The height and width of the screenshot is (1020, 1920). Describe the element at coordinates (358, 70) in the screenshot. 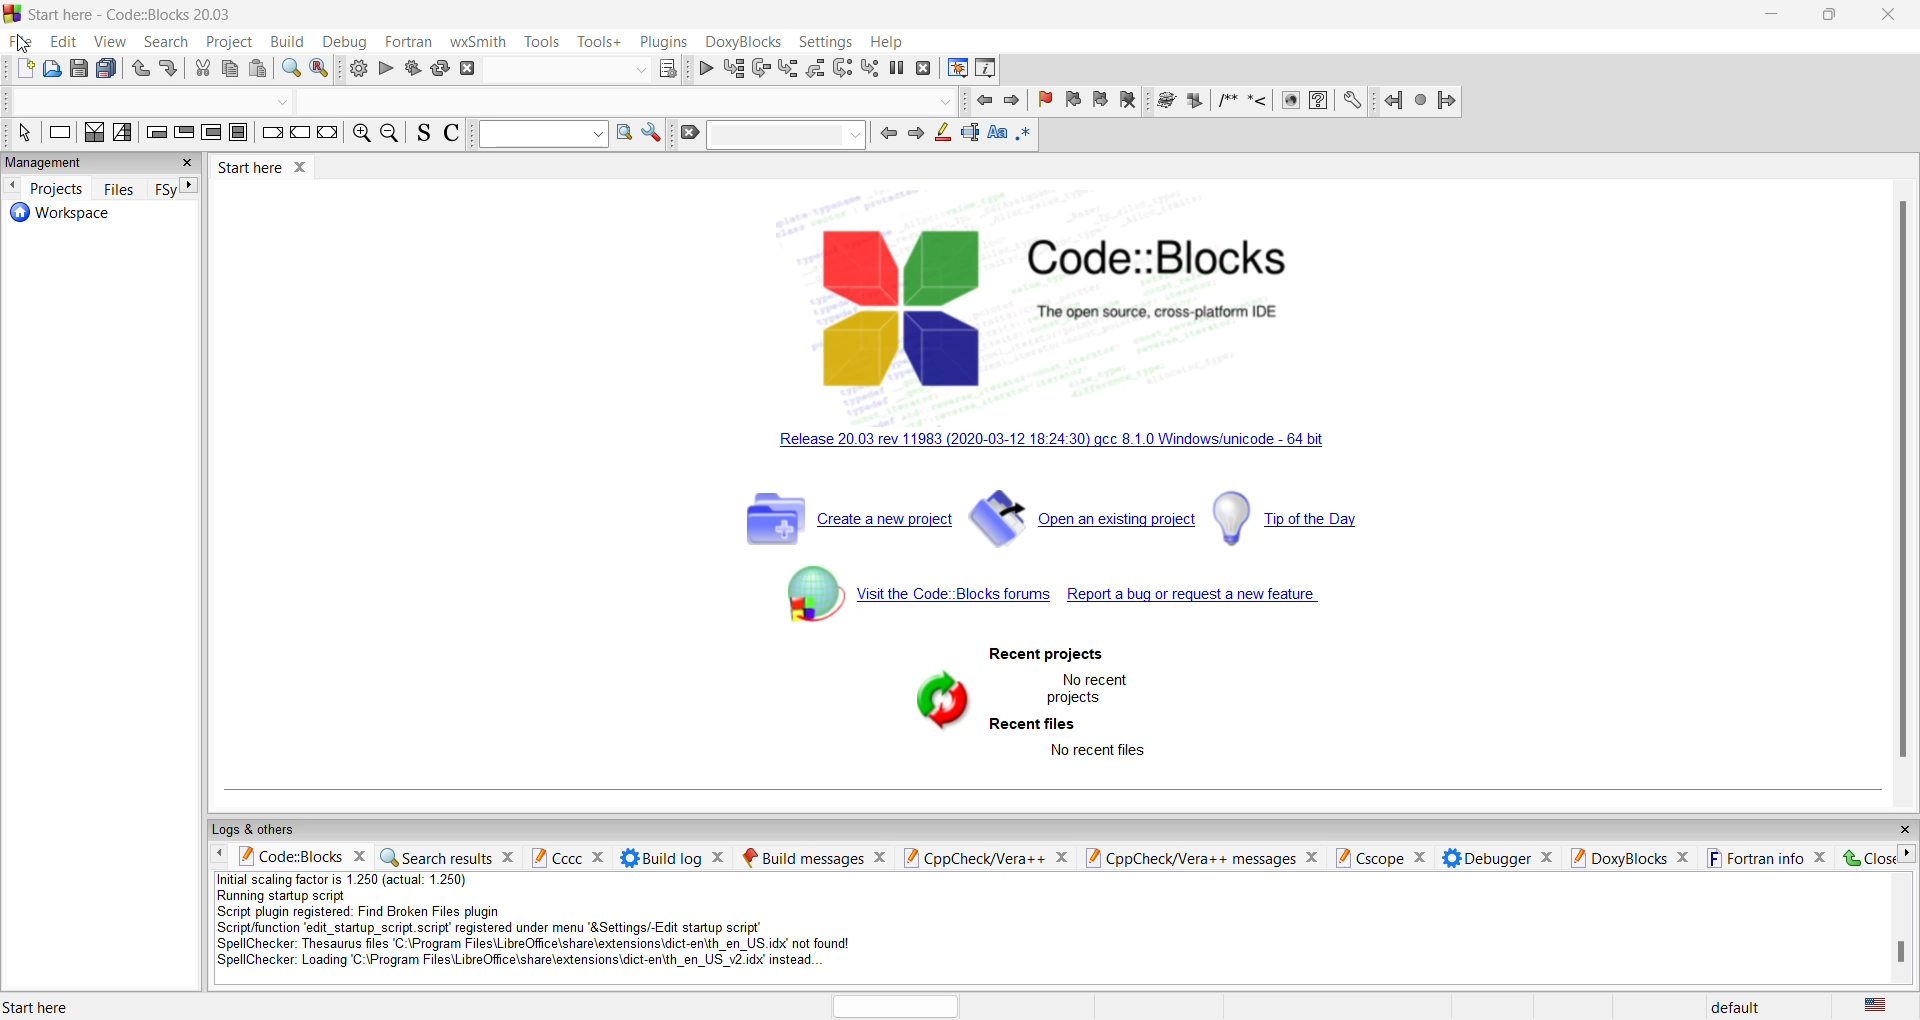

I see `build` at that location.